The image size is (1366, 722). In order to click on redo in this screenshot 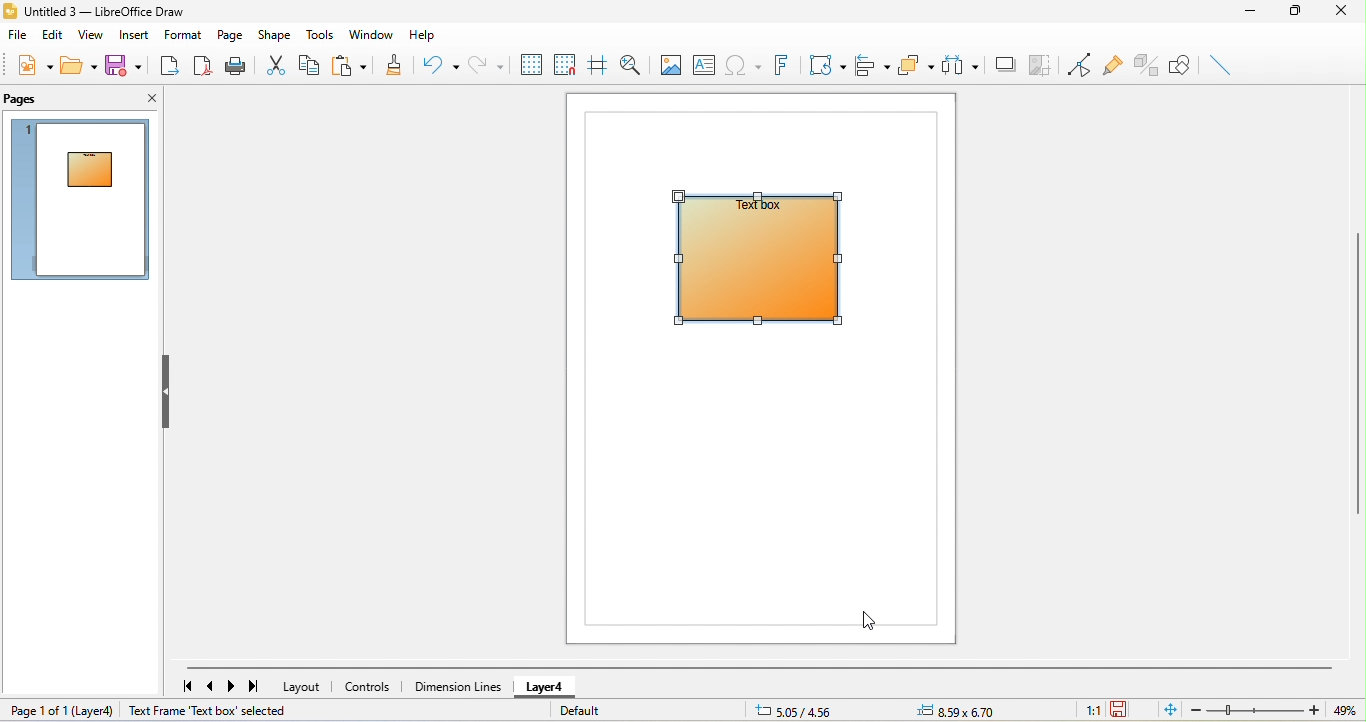, I will do `click(490, 65)`.